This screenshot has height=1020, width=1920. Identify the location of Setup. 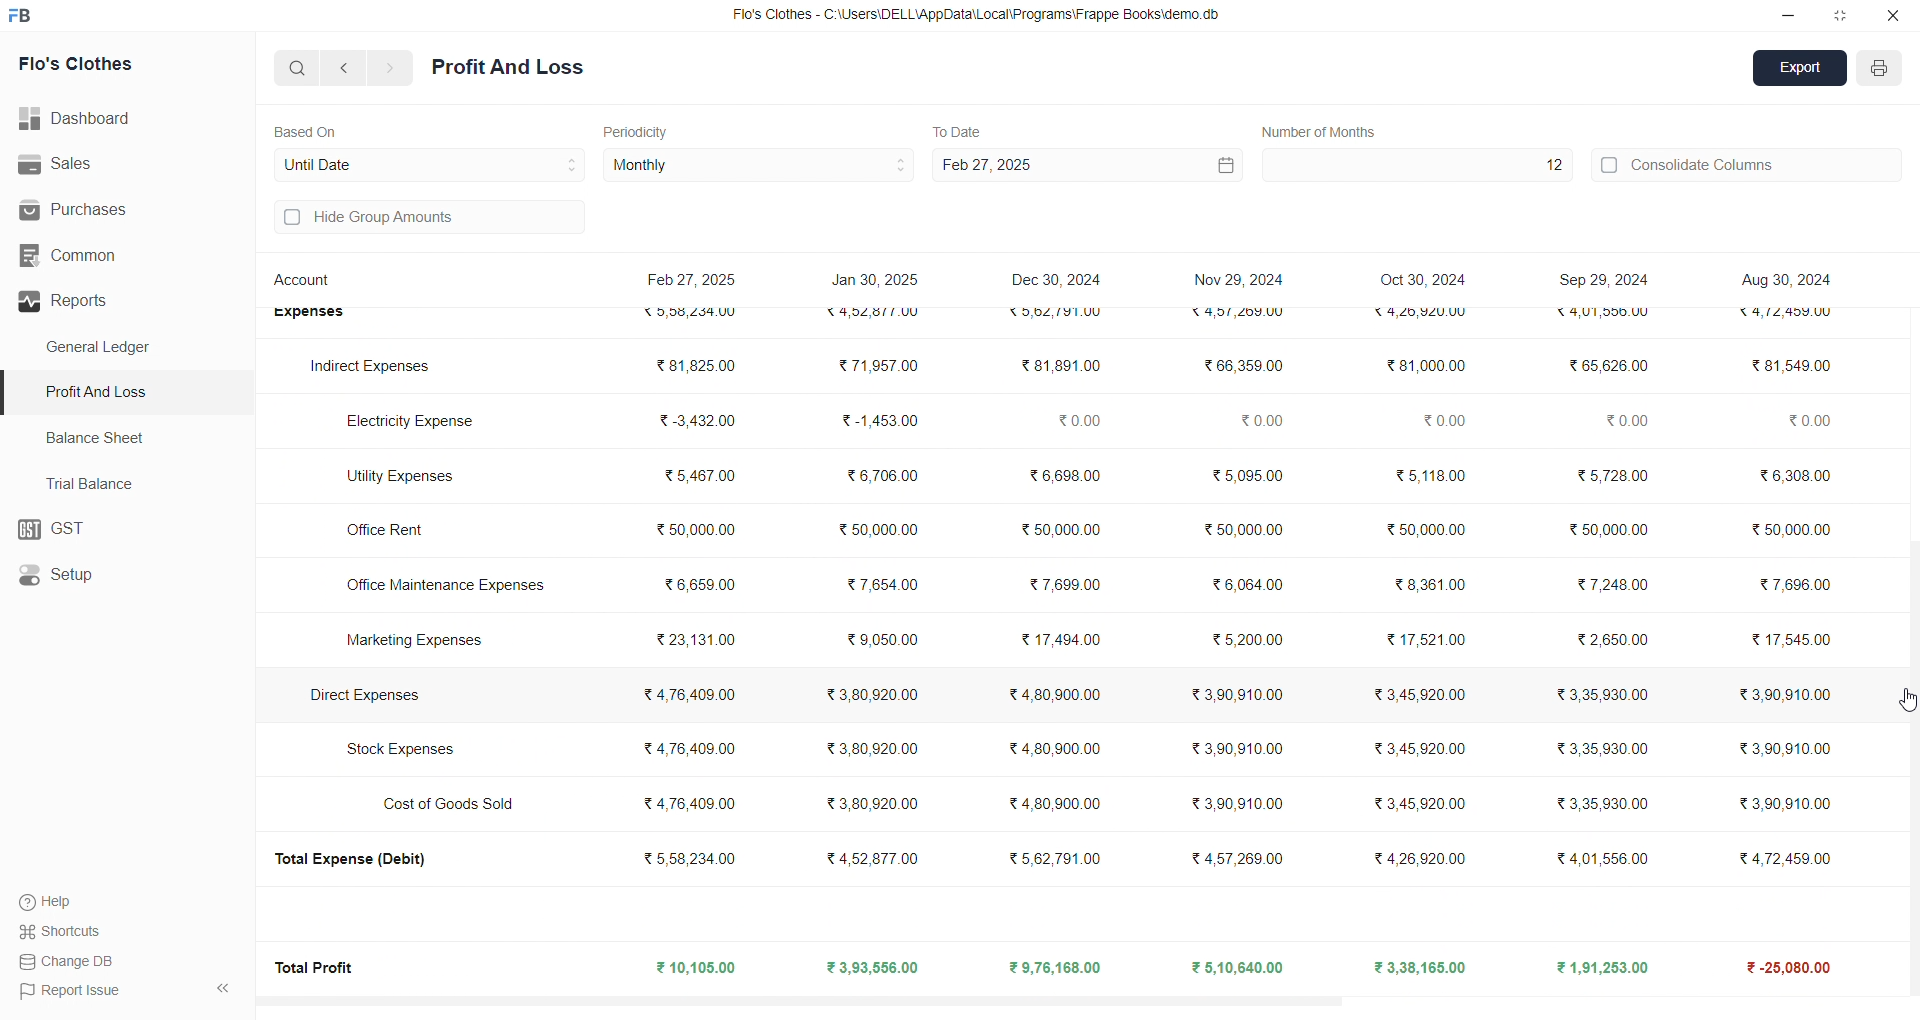
(116, 576).